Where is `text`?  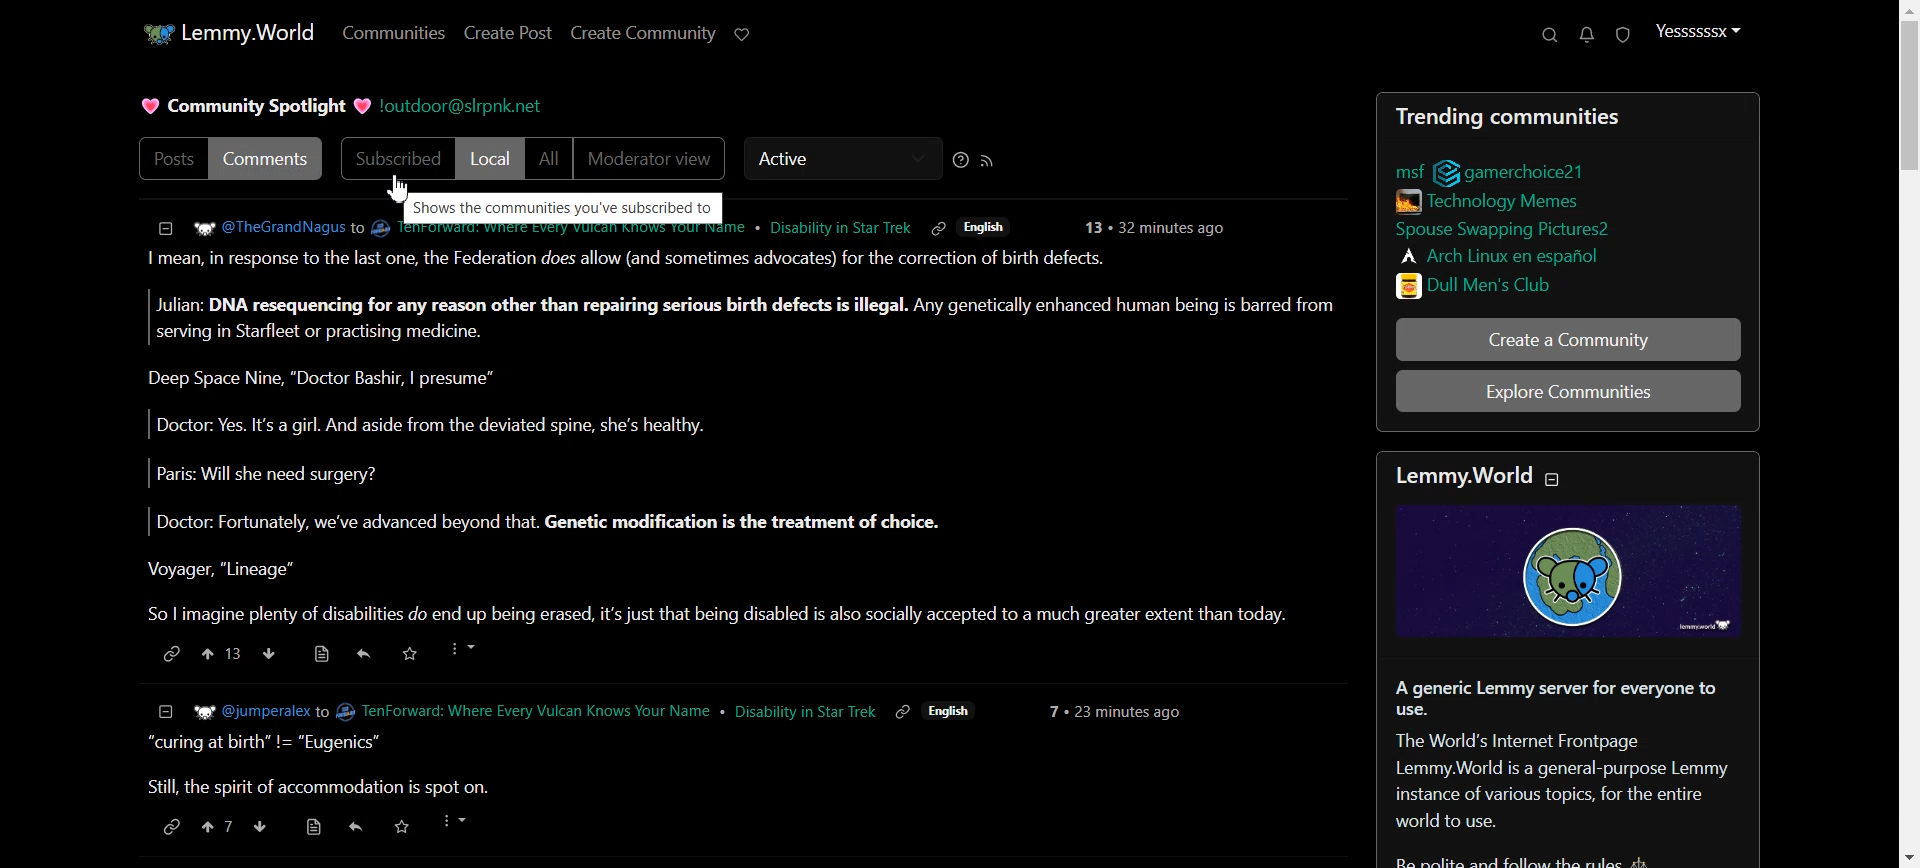
text is located at coordinates (1479, 474).